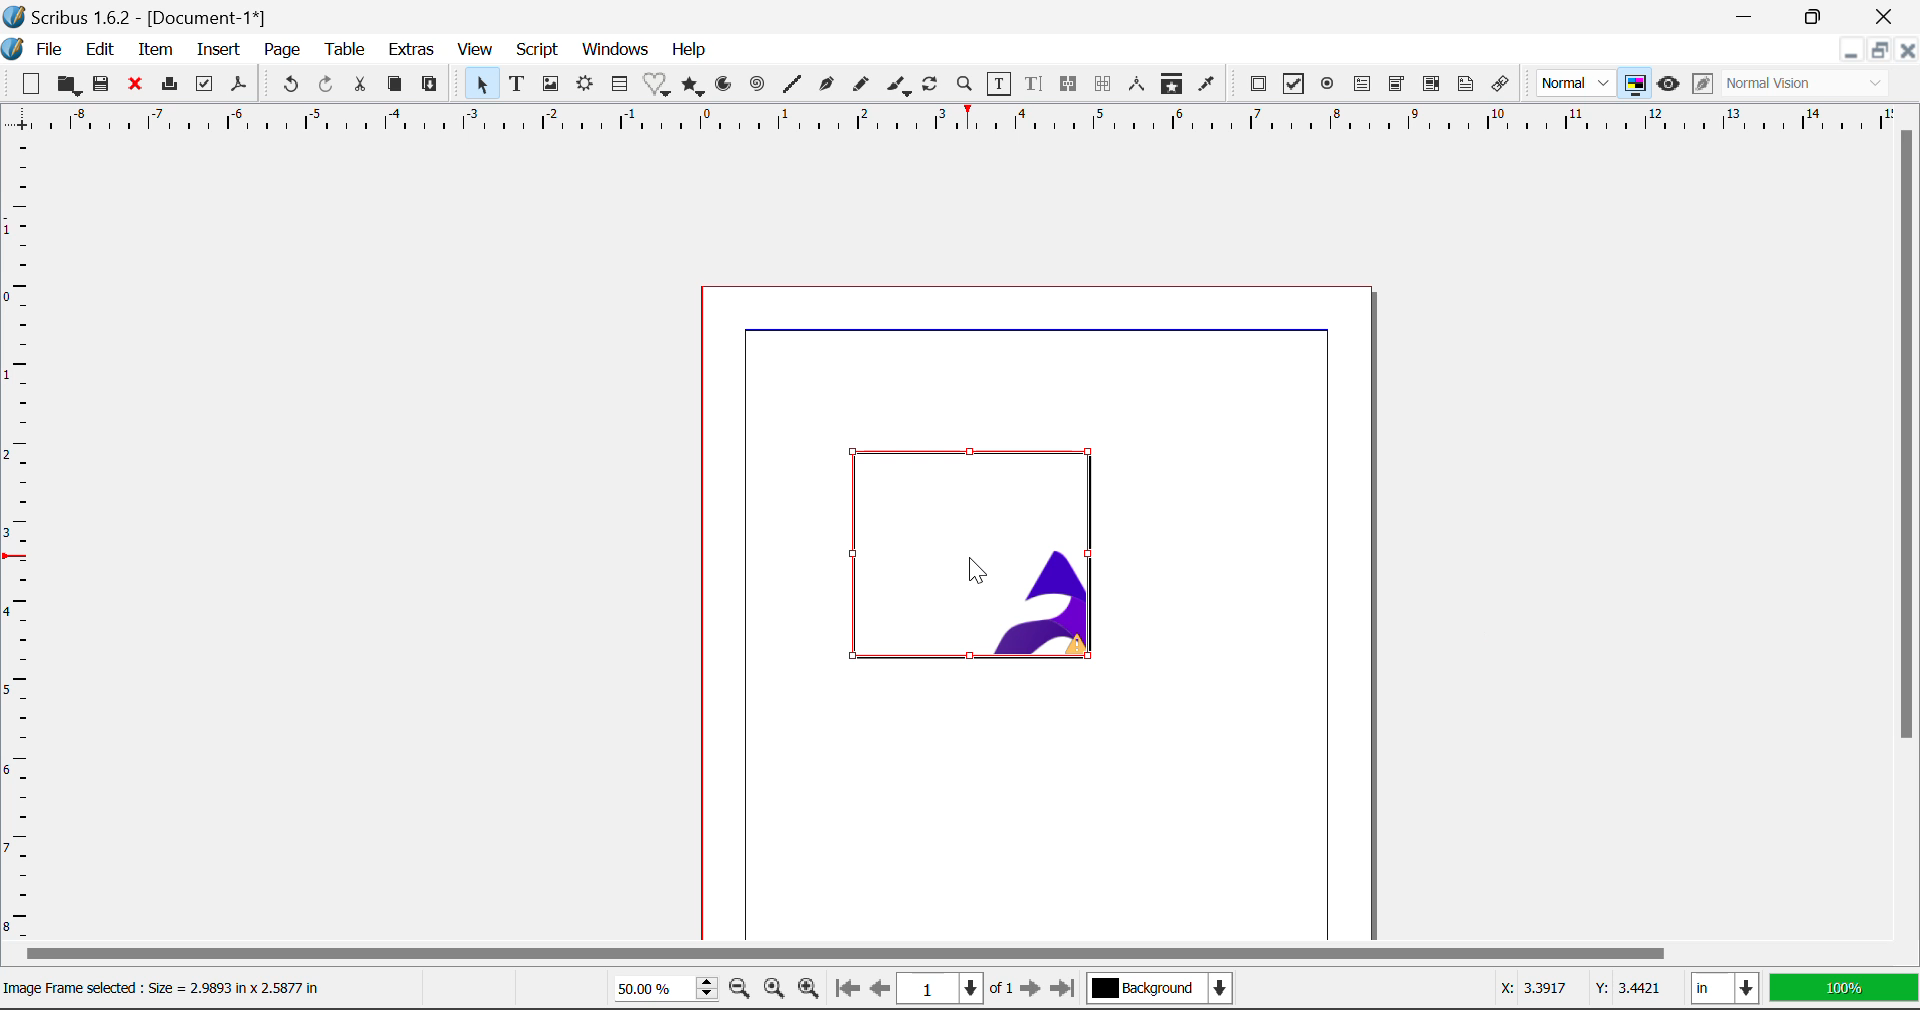  What do you see at coordinates (1850, 50) in the screenshot?
I see `Restore Down` at bounding box center [1850, 50].